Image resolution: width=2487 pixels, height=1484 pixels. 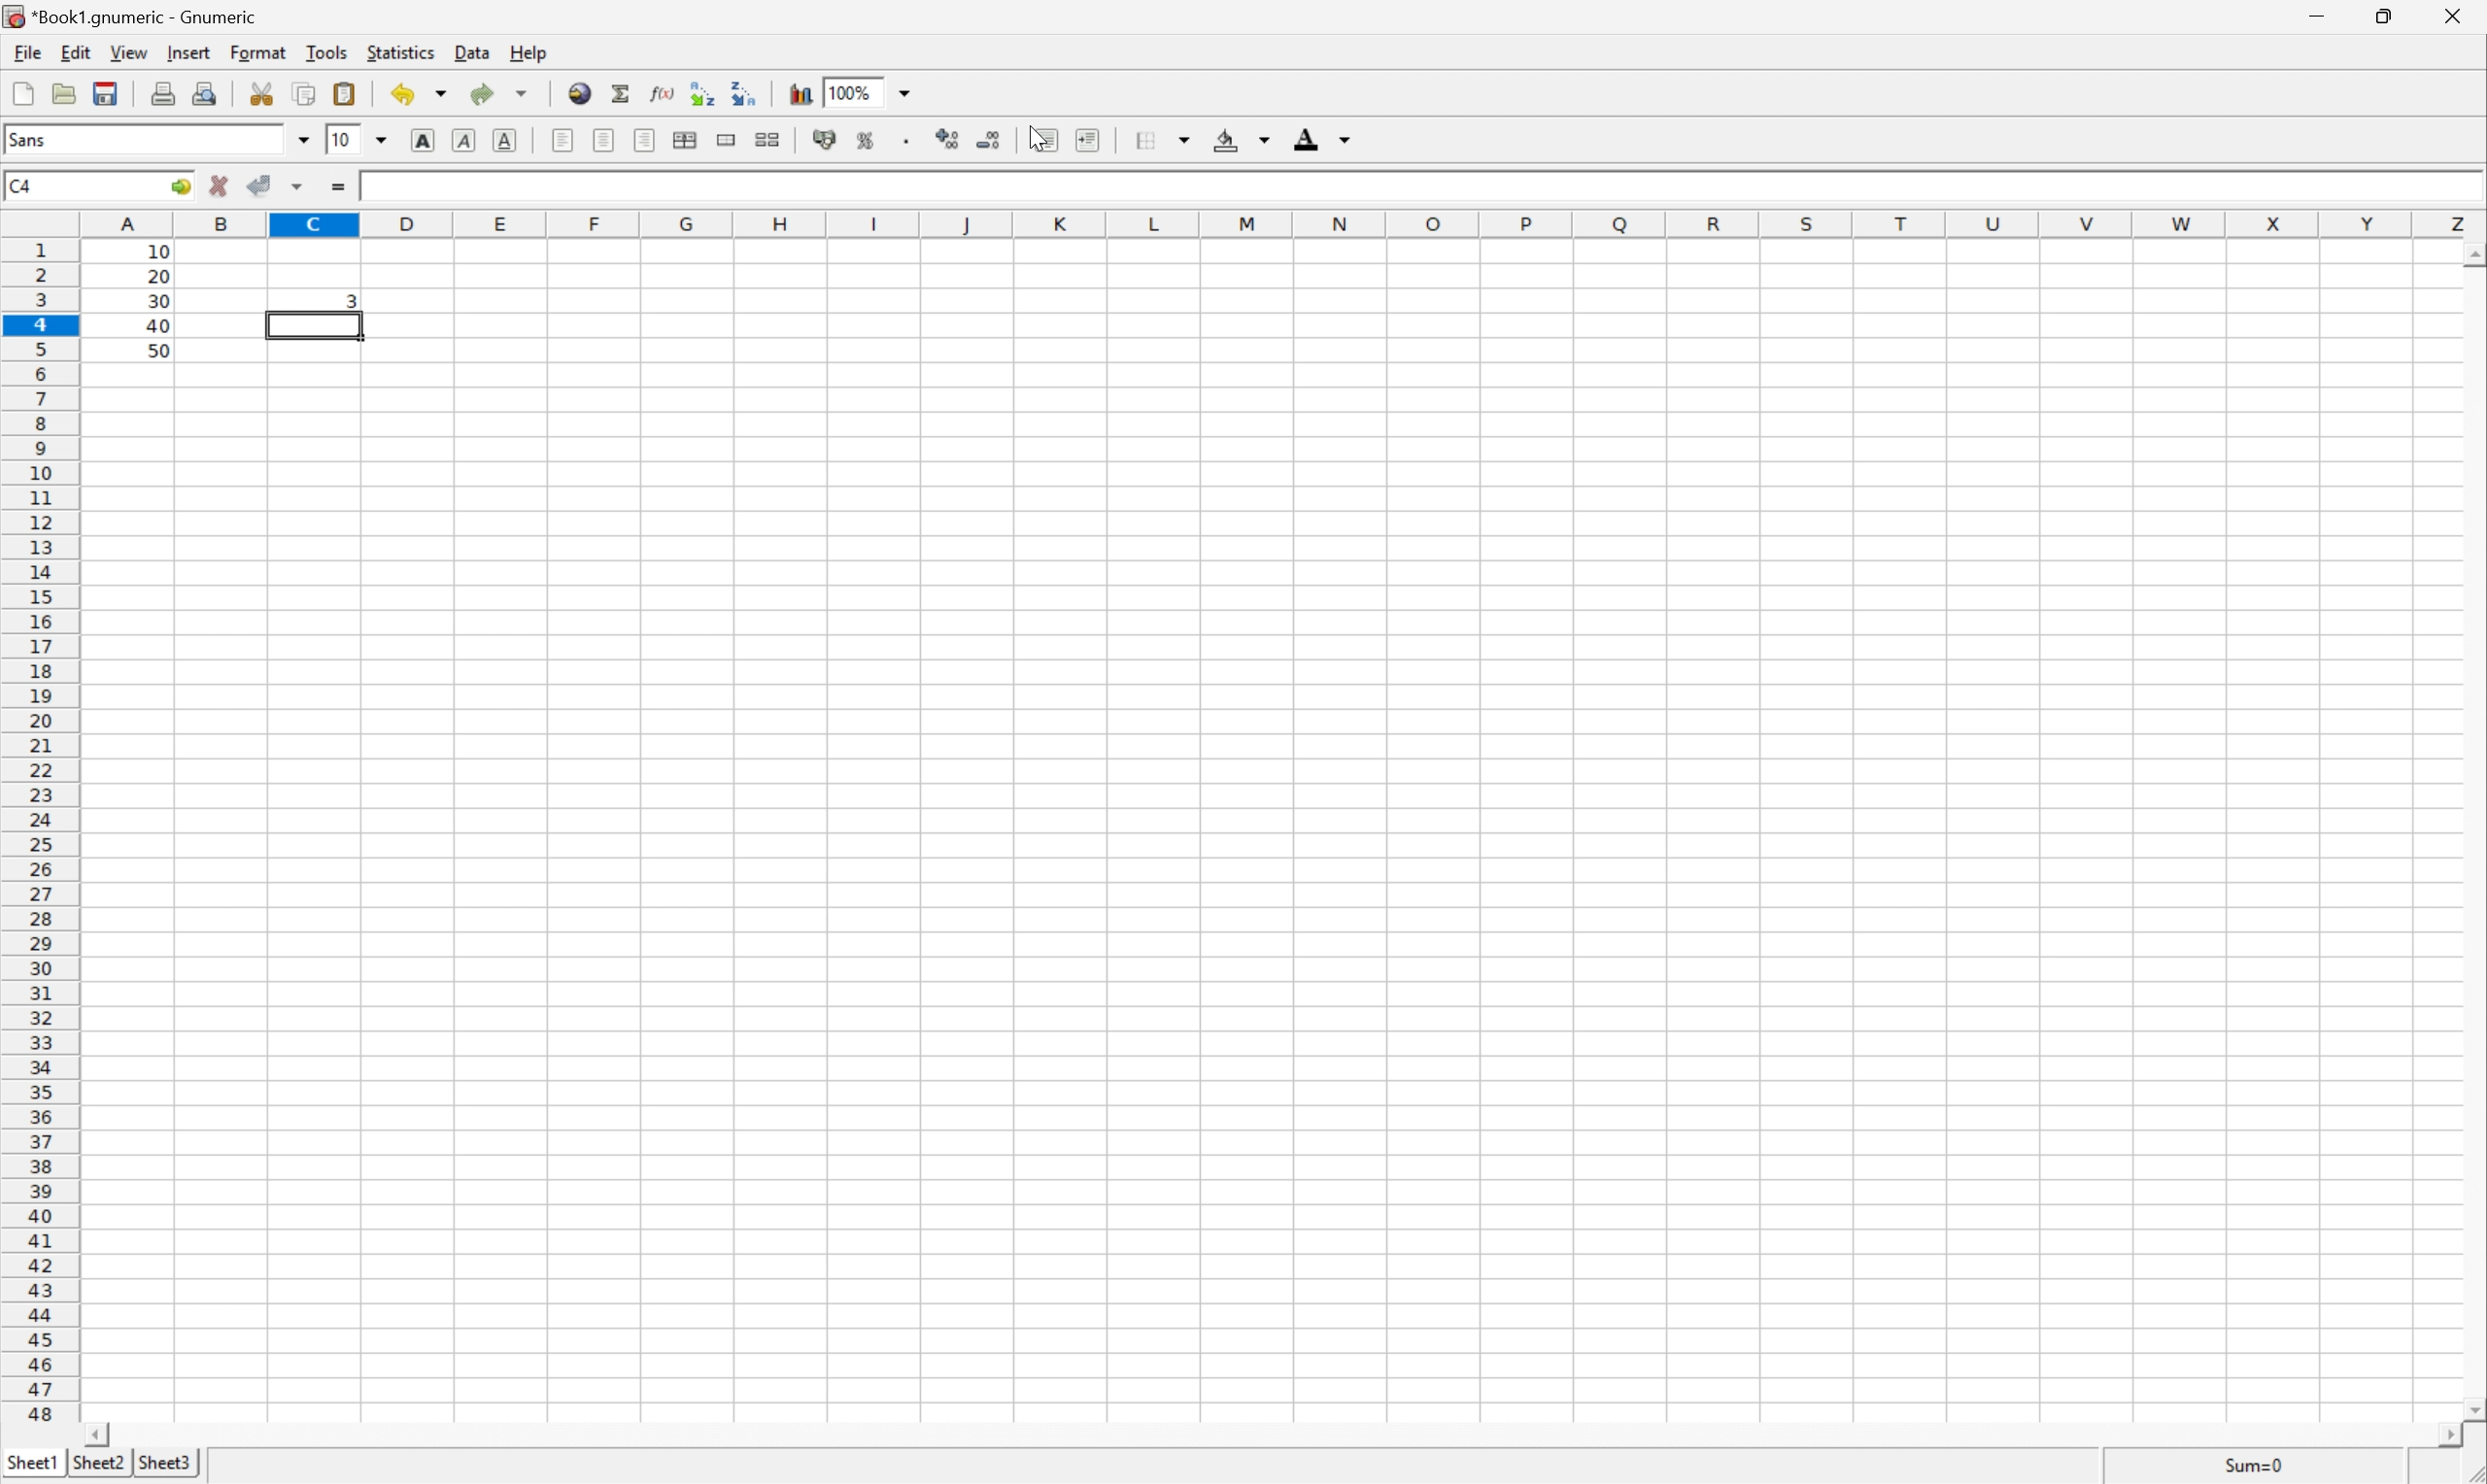 What do you see at coordinates (401, 51) in the screenshot?
I see `Statistics` at bounding box center [401, 51].